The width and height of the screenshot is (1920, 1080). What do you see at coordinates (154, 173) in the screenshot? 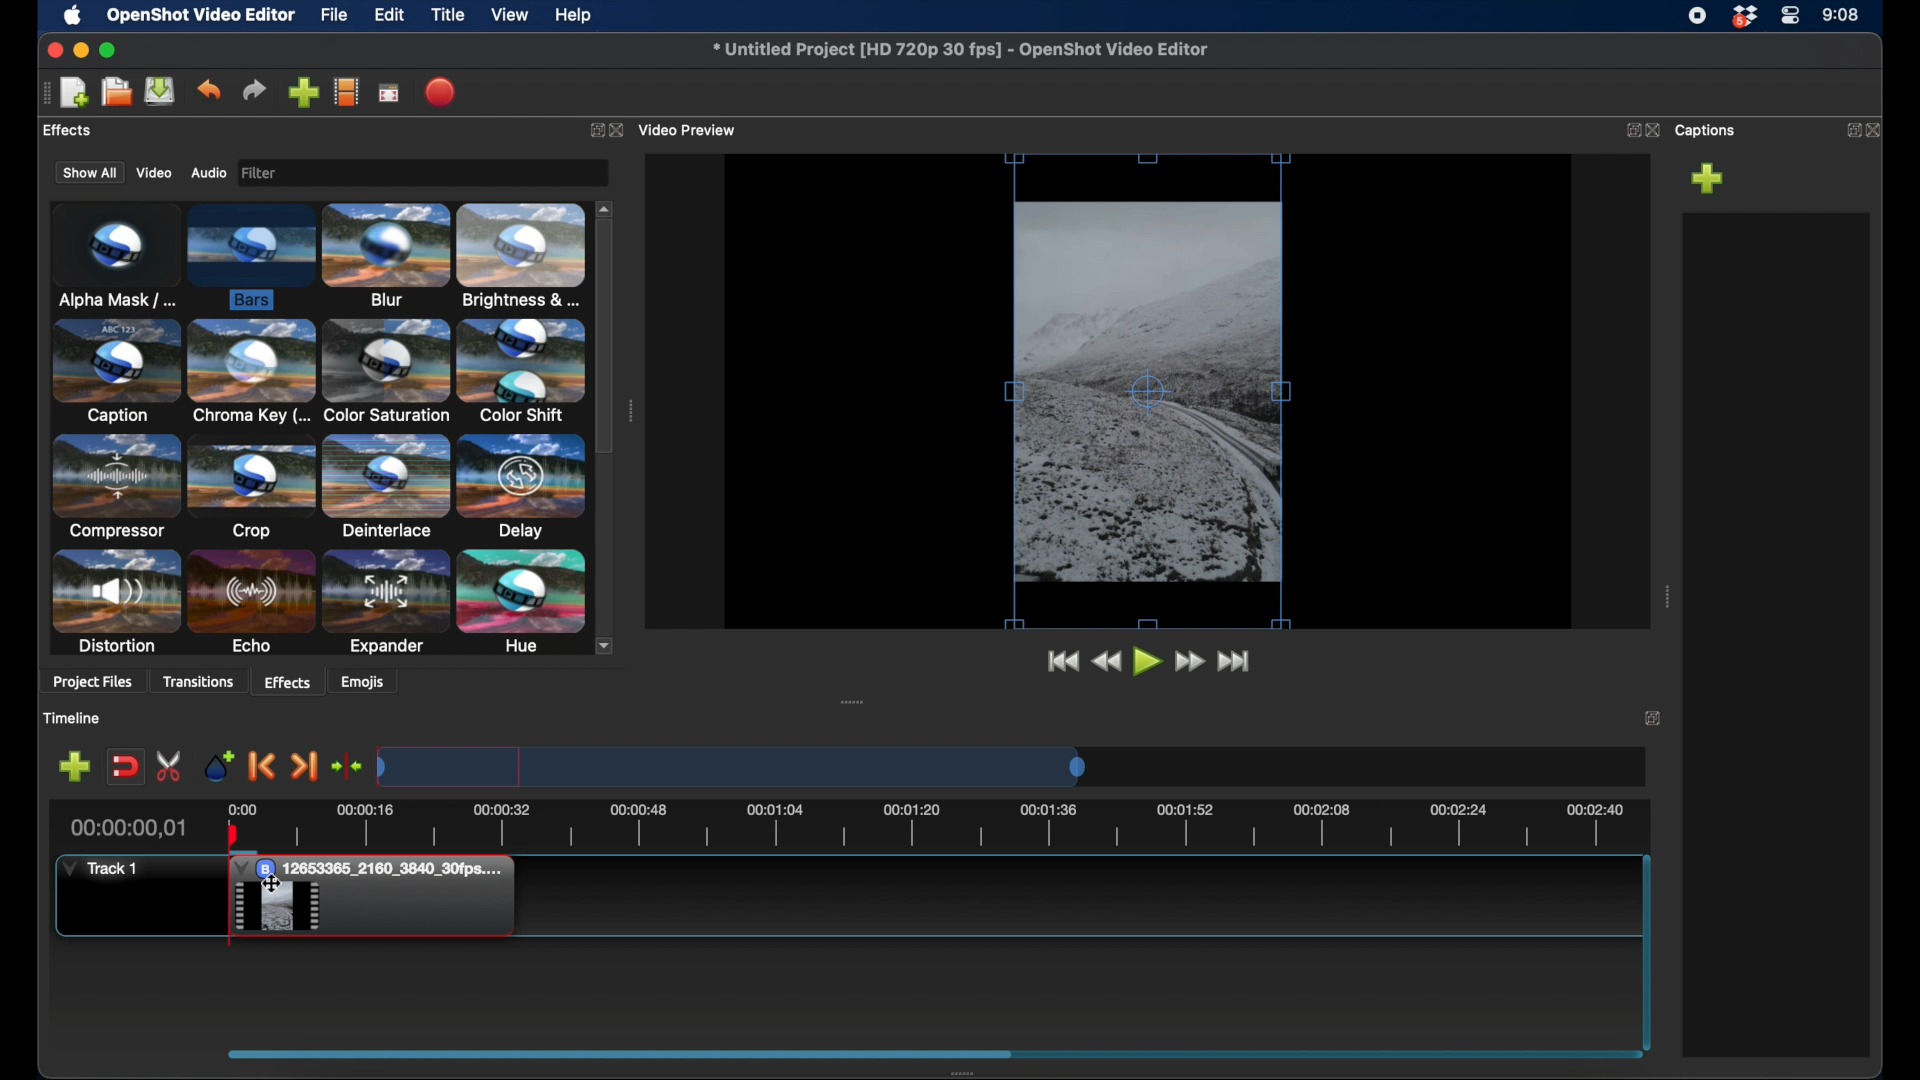
I see `video` at bounding box center [154, 173].